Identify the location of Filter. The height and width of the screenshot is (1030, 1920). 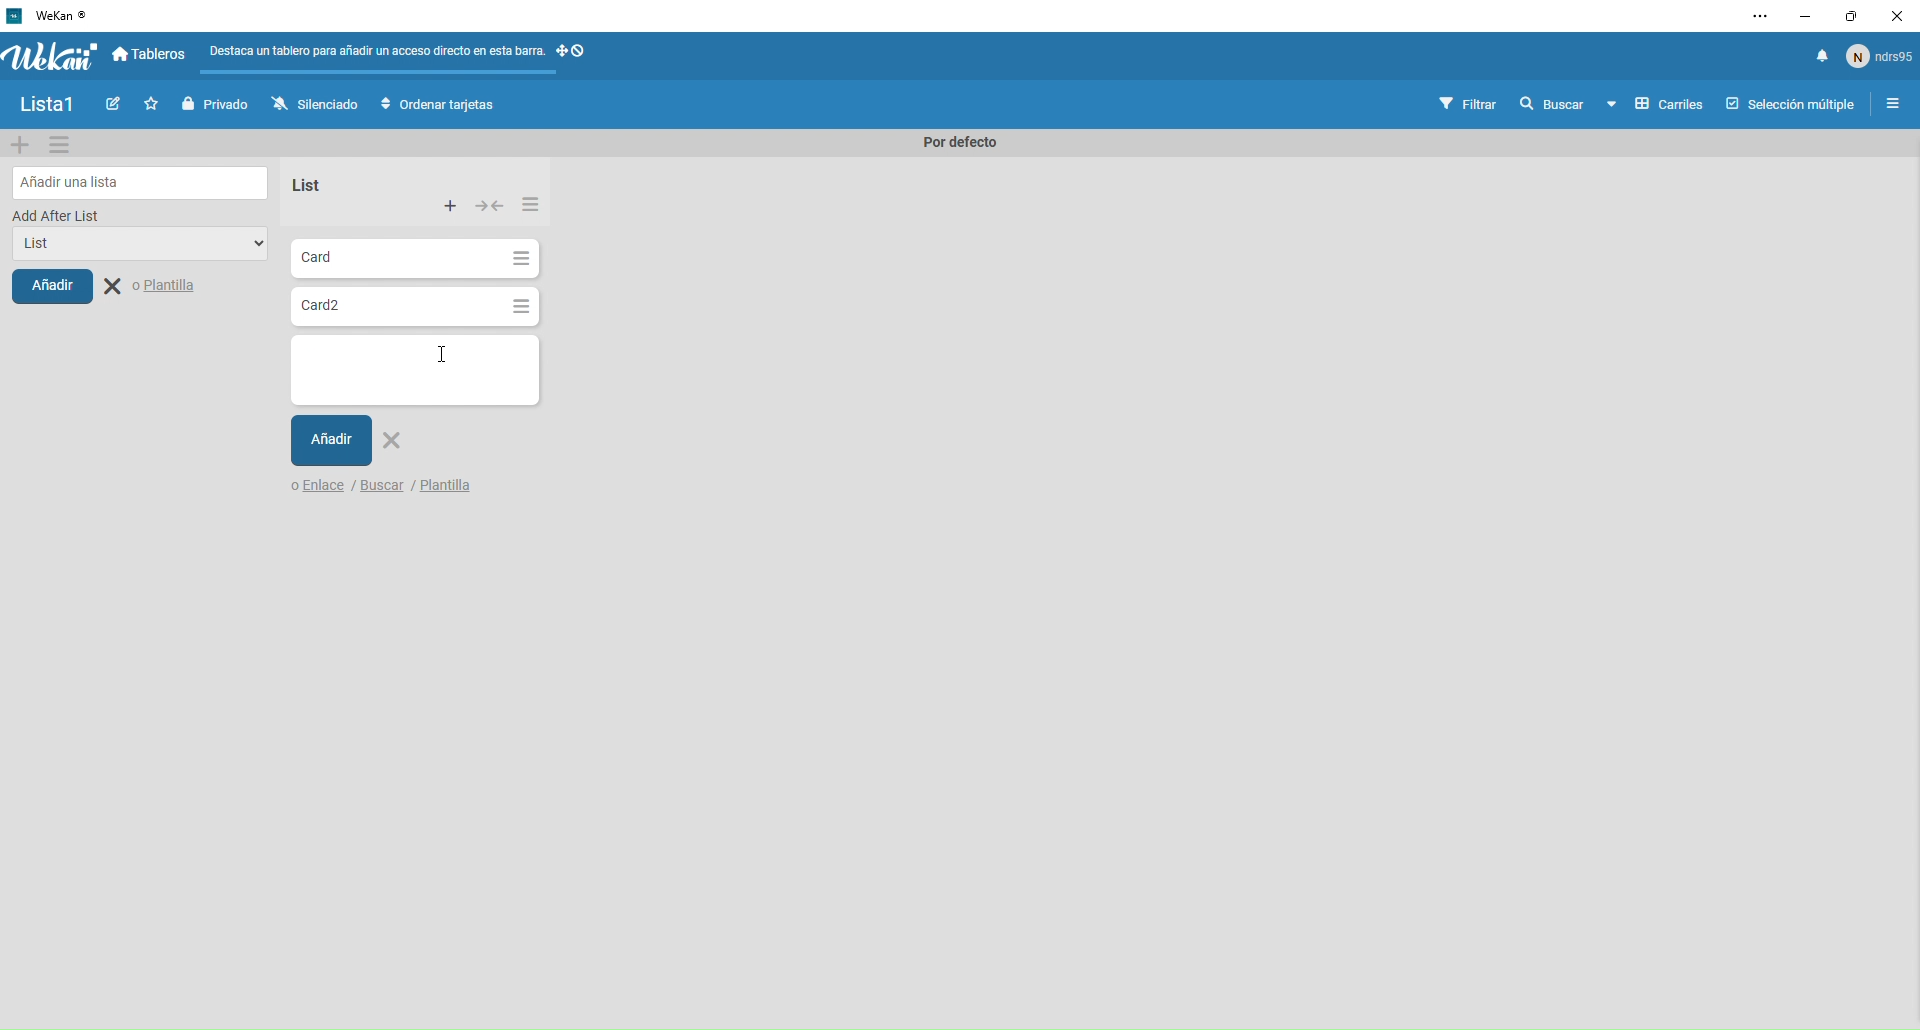
(1469, 105).